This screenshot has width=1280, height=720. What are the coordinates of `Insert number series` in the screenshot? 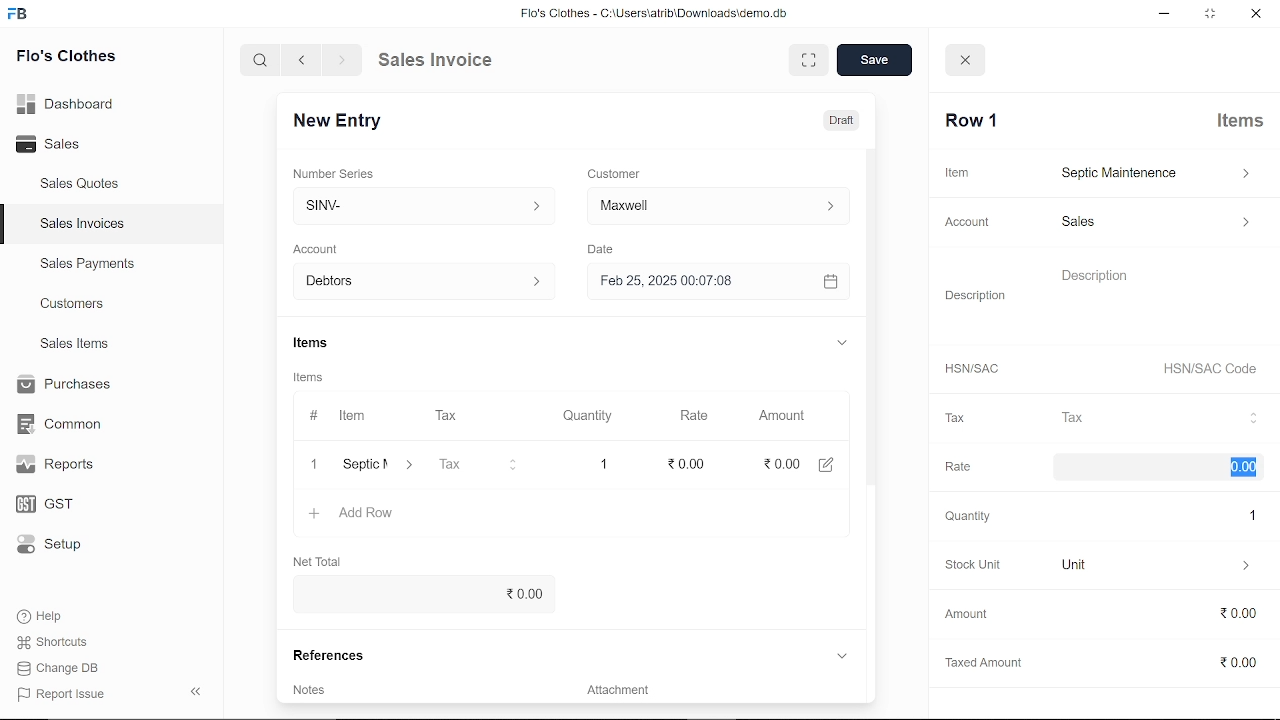 It's located at (415, 202).